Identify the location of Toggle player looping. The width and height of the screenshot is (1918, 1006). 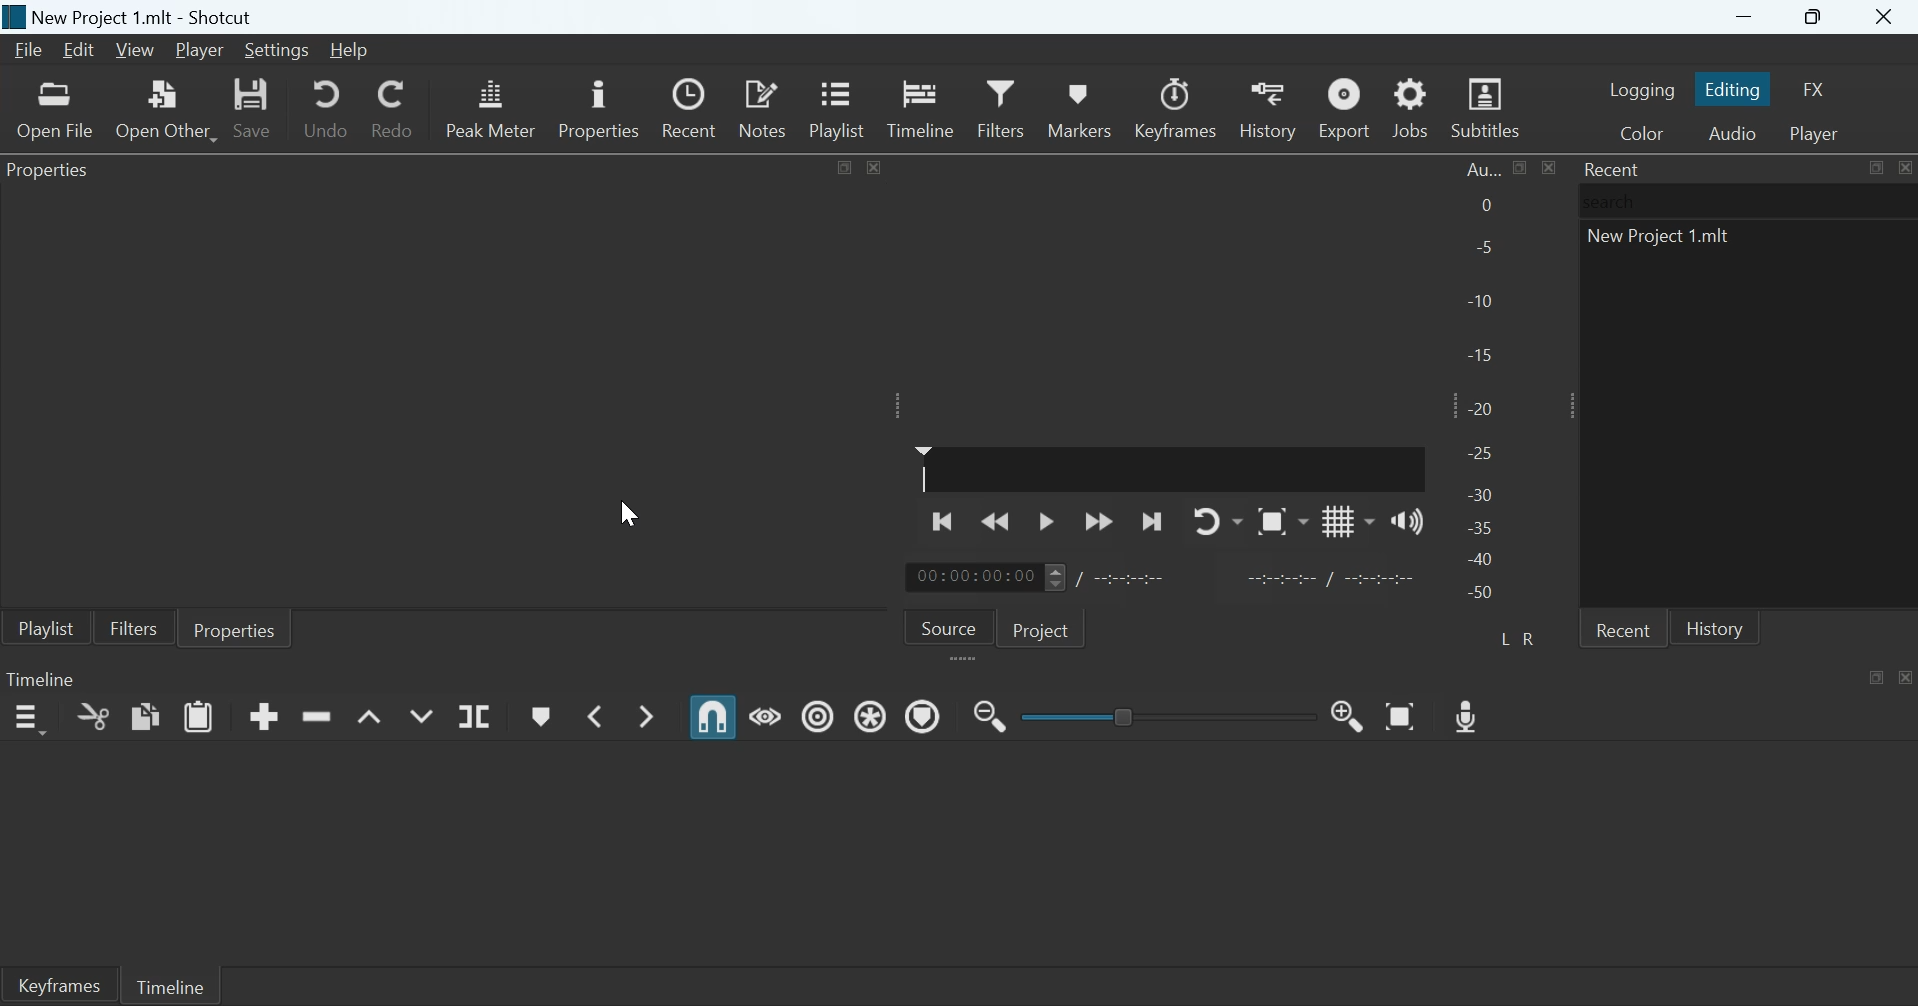
(1218, 521).